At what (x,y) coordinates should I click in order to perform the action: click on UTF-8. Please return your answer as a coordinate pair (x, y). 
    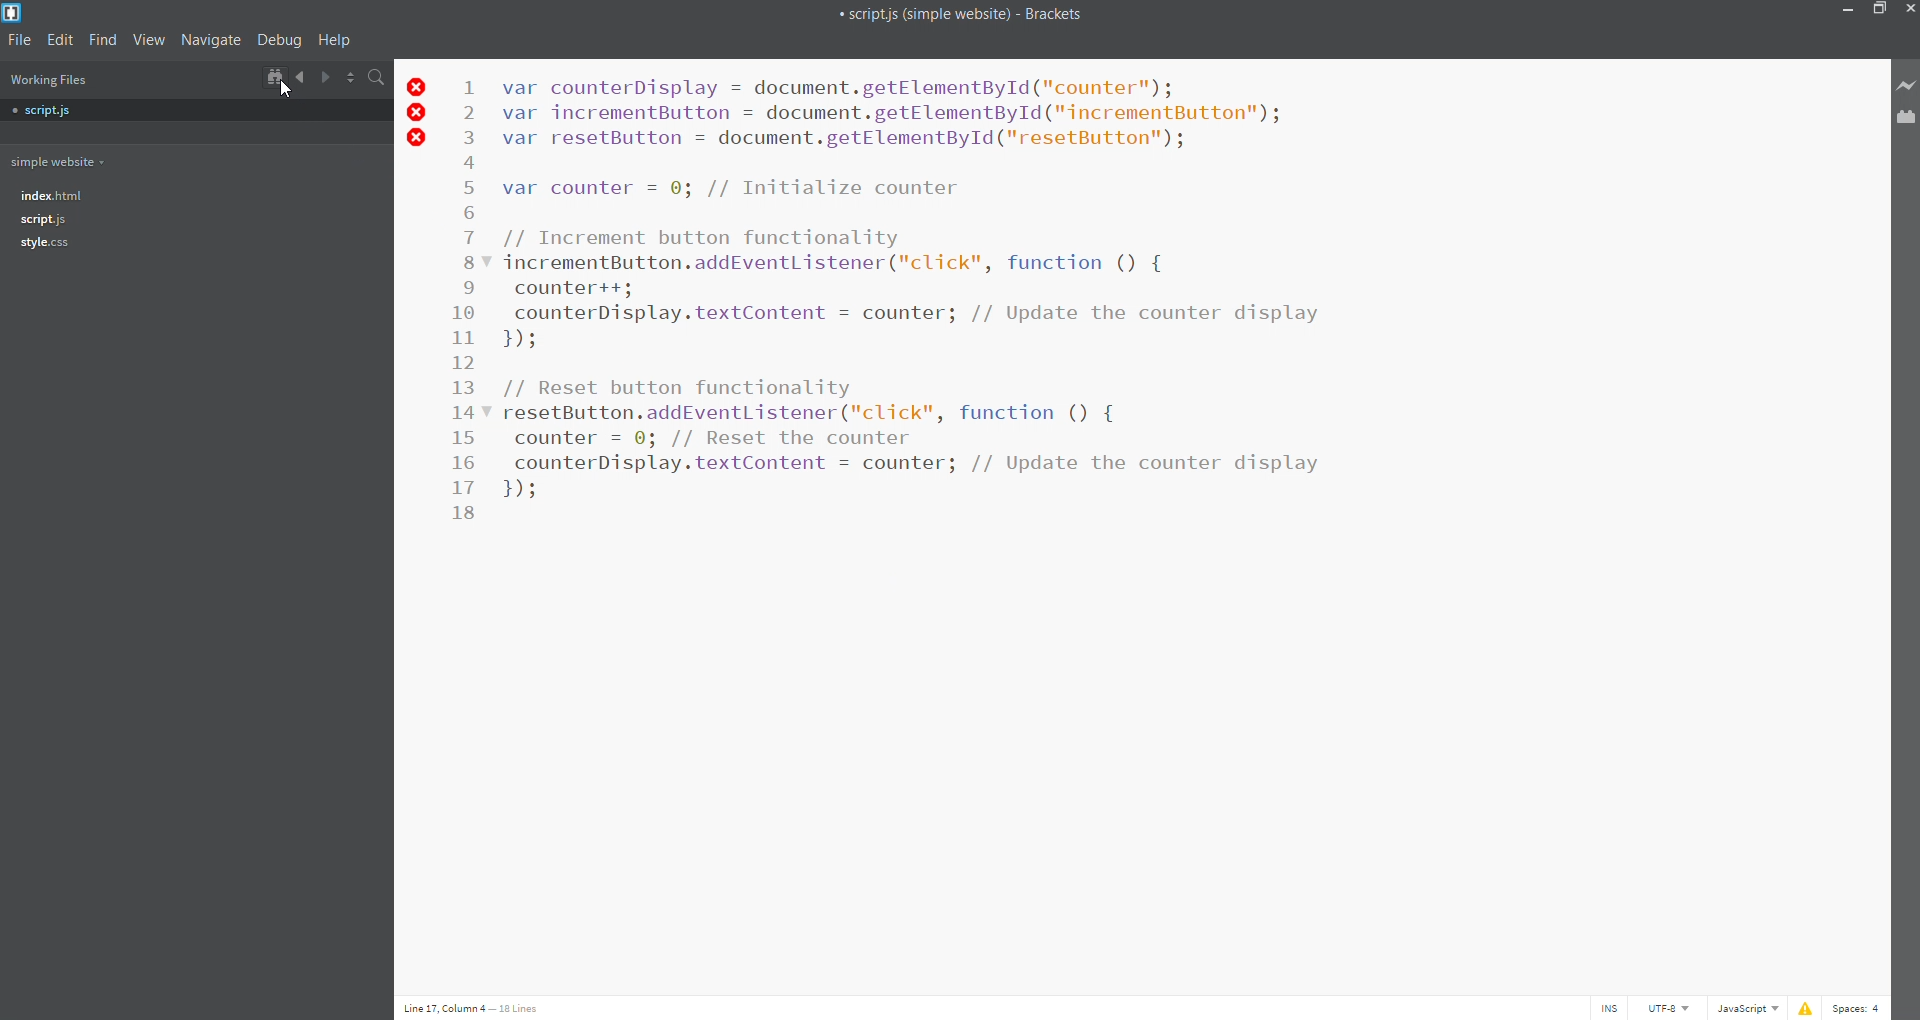
    Looking at the image, I should click on (1669, 1008).